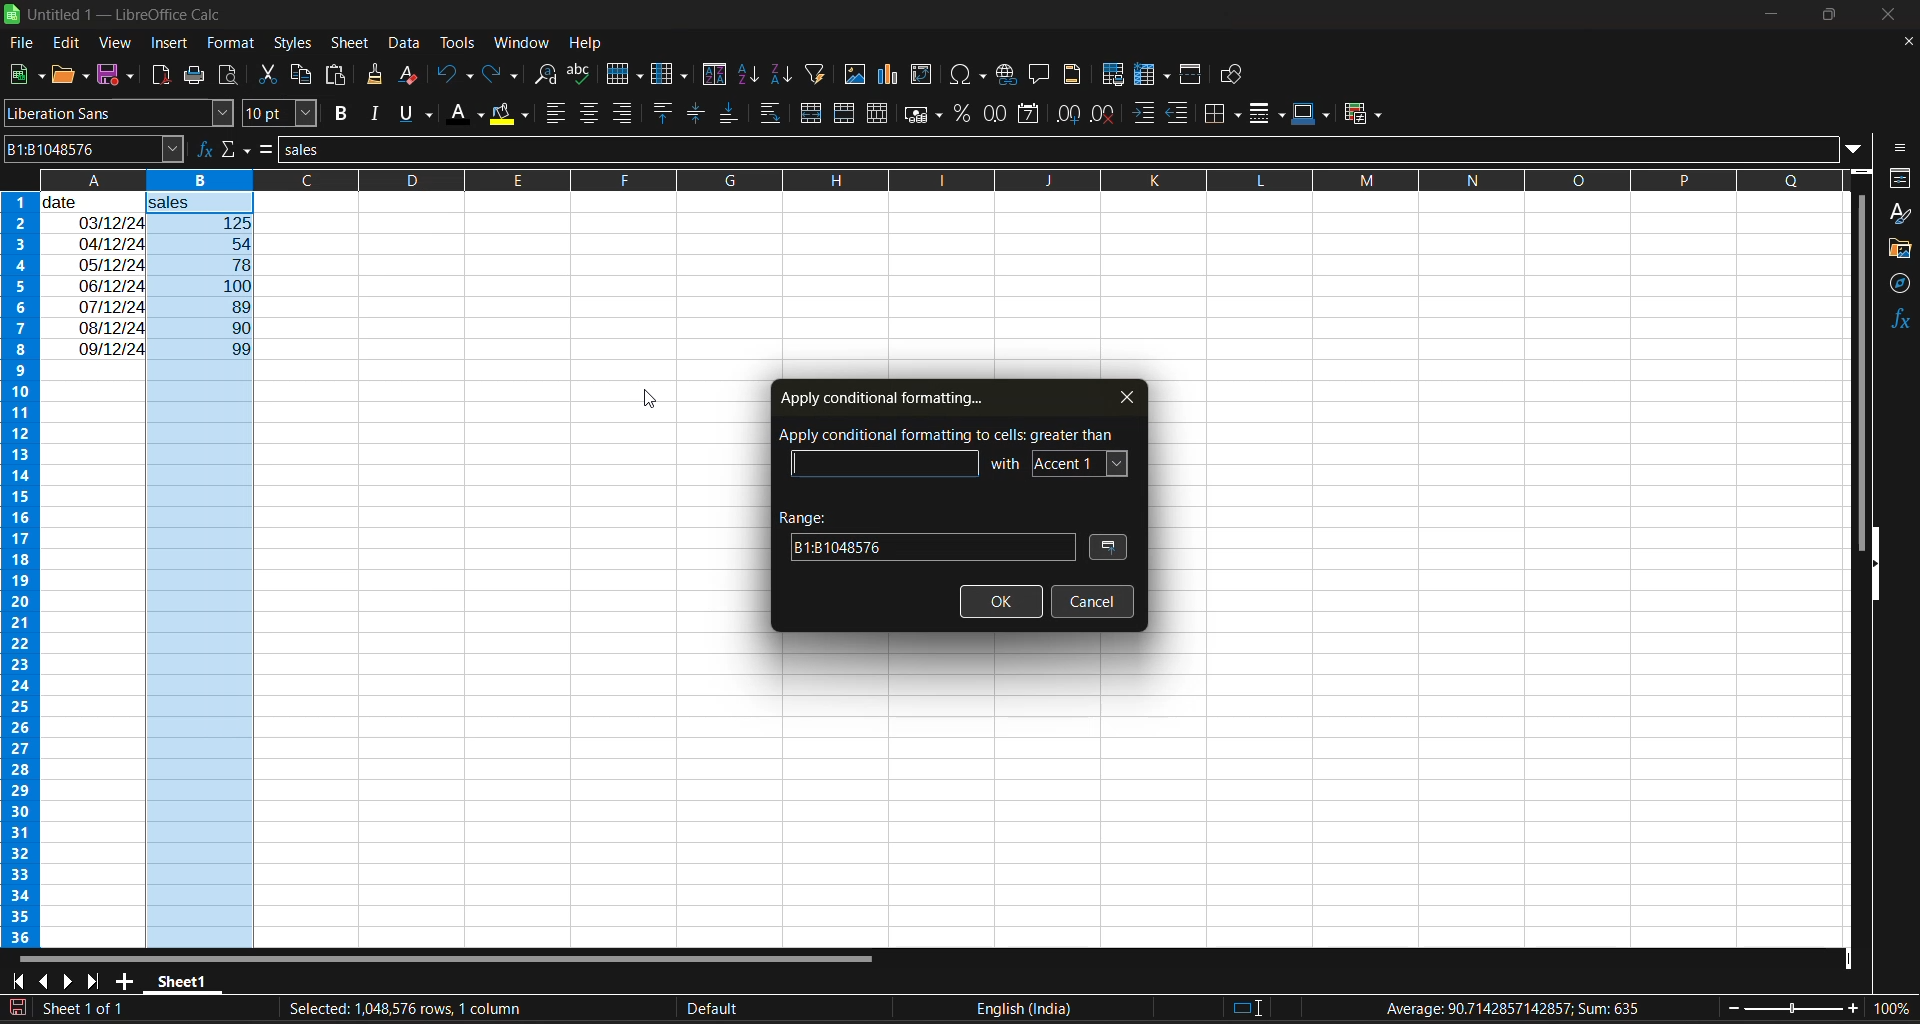 The height and width of the screenshot is (1024, 1920). What do you see at coordinates (453, 957) in the screenshot?
I see `horizontal scroll bar` at bounding box center [453, 957].